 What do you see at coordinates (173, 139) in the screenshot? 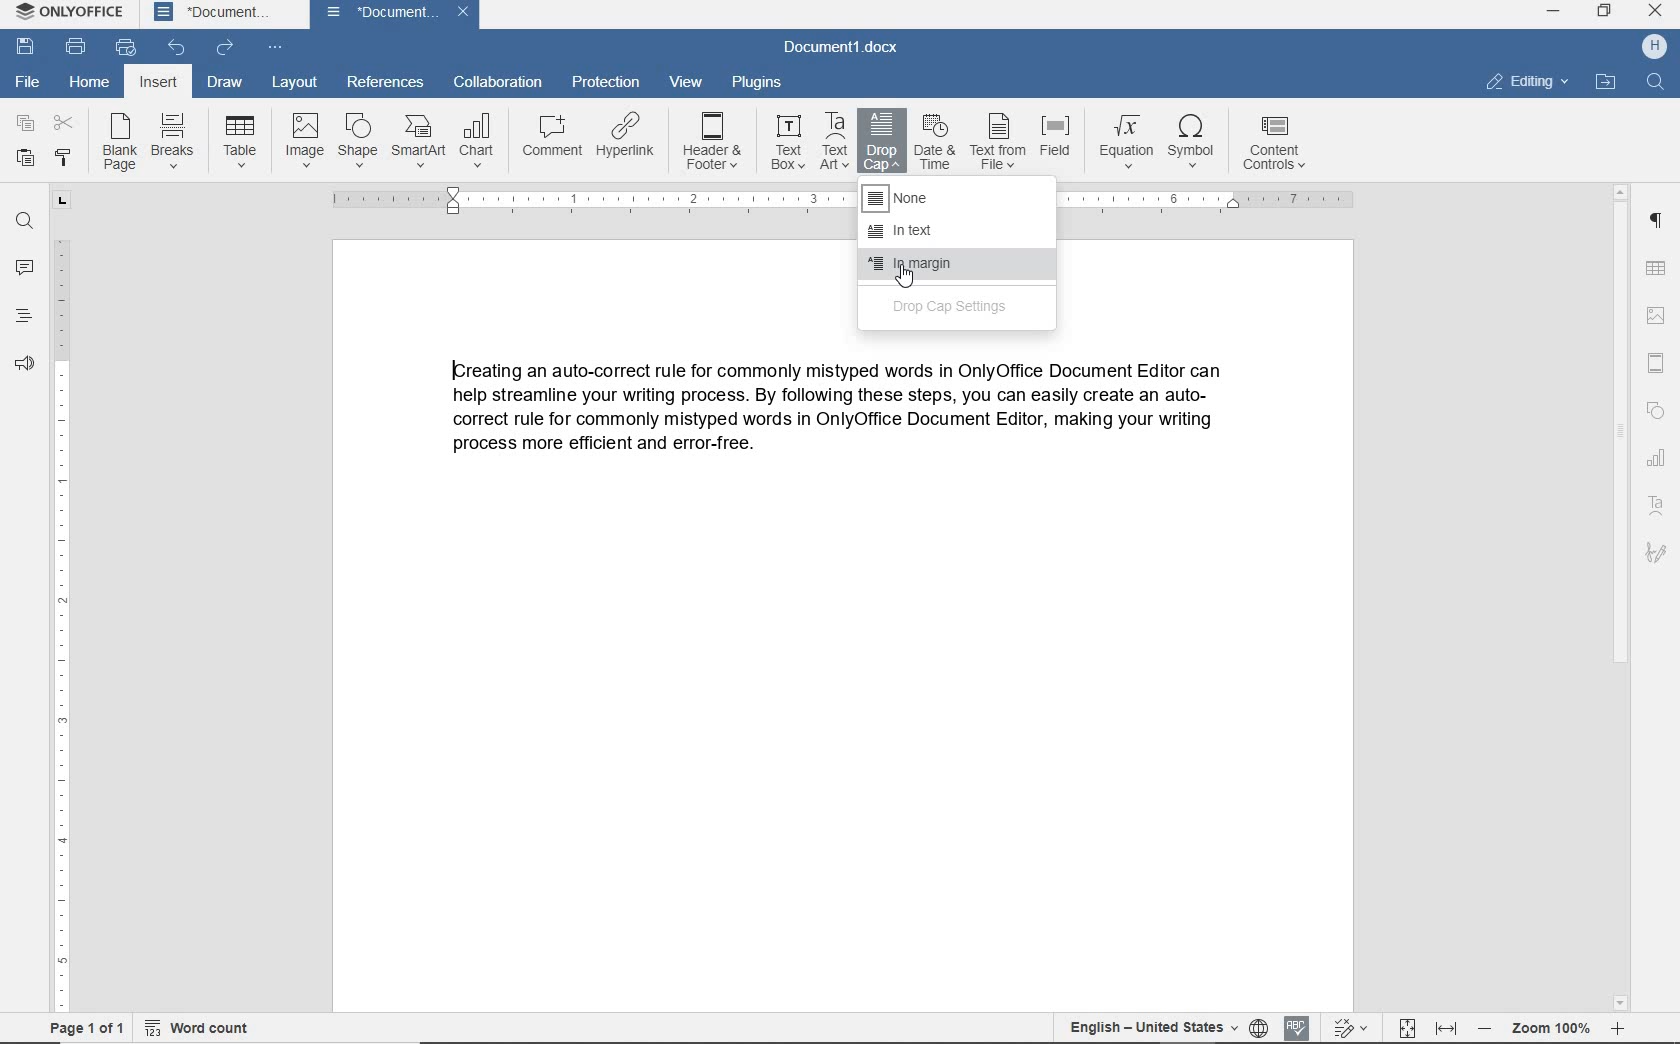
I see `breaks` at bounding box center [173, 139].